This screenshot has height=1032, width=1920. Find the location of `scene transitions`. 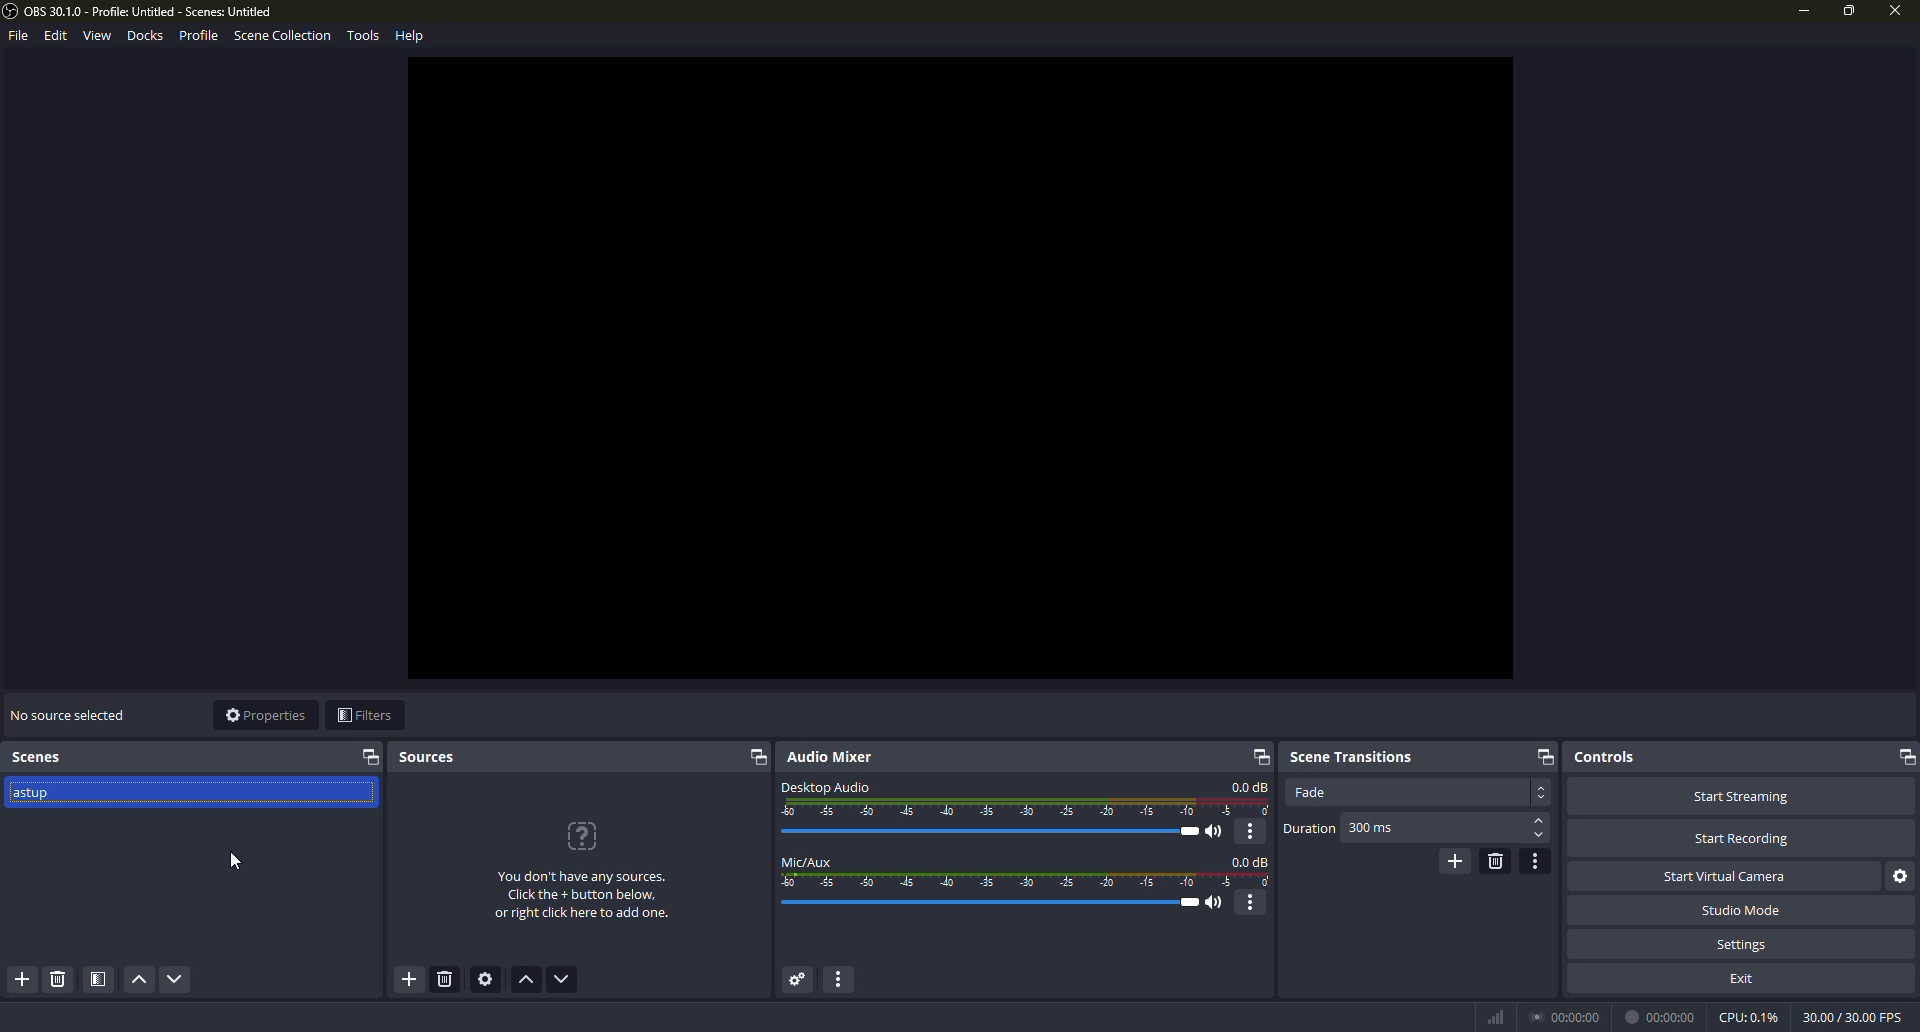

scene transitions is located at coordinates (1351, 754).